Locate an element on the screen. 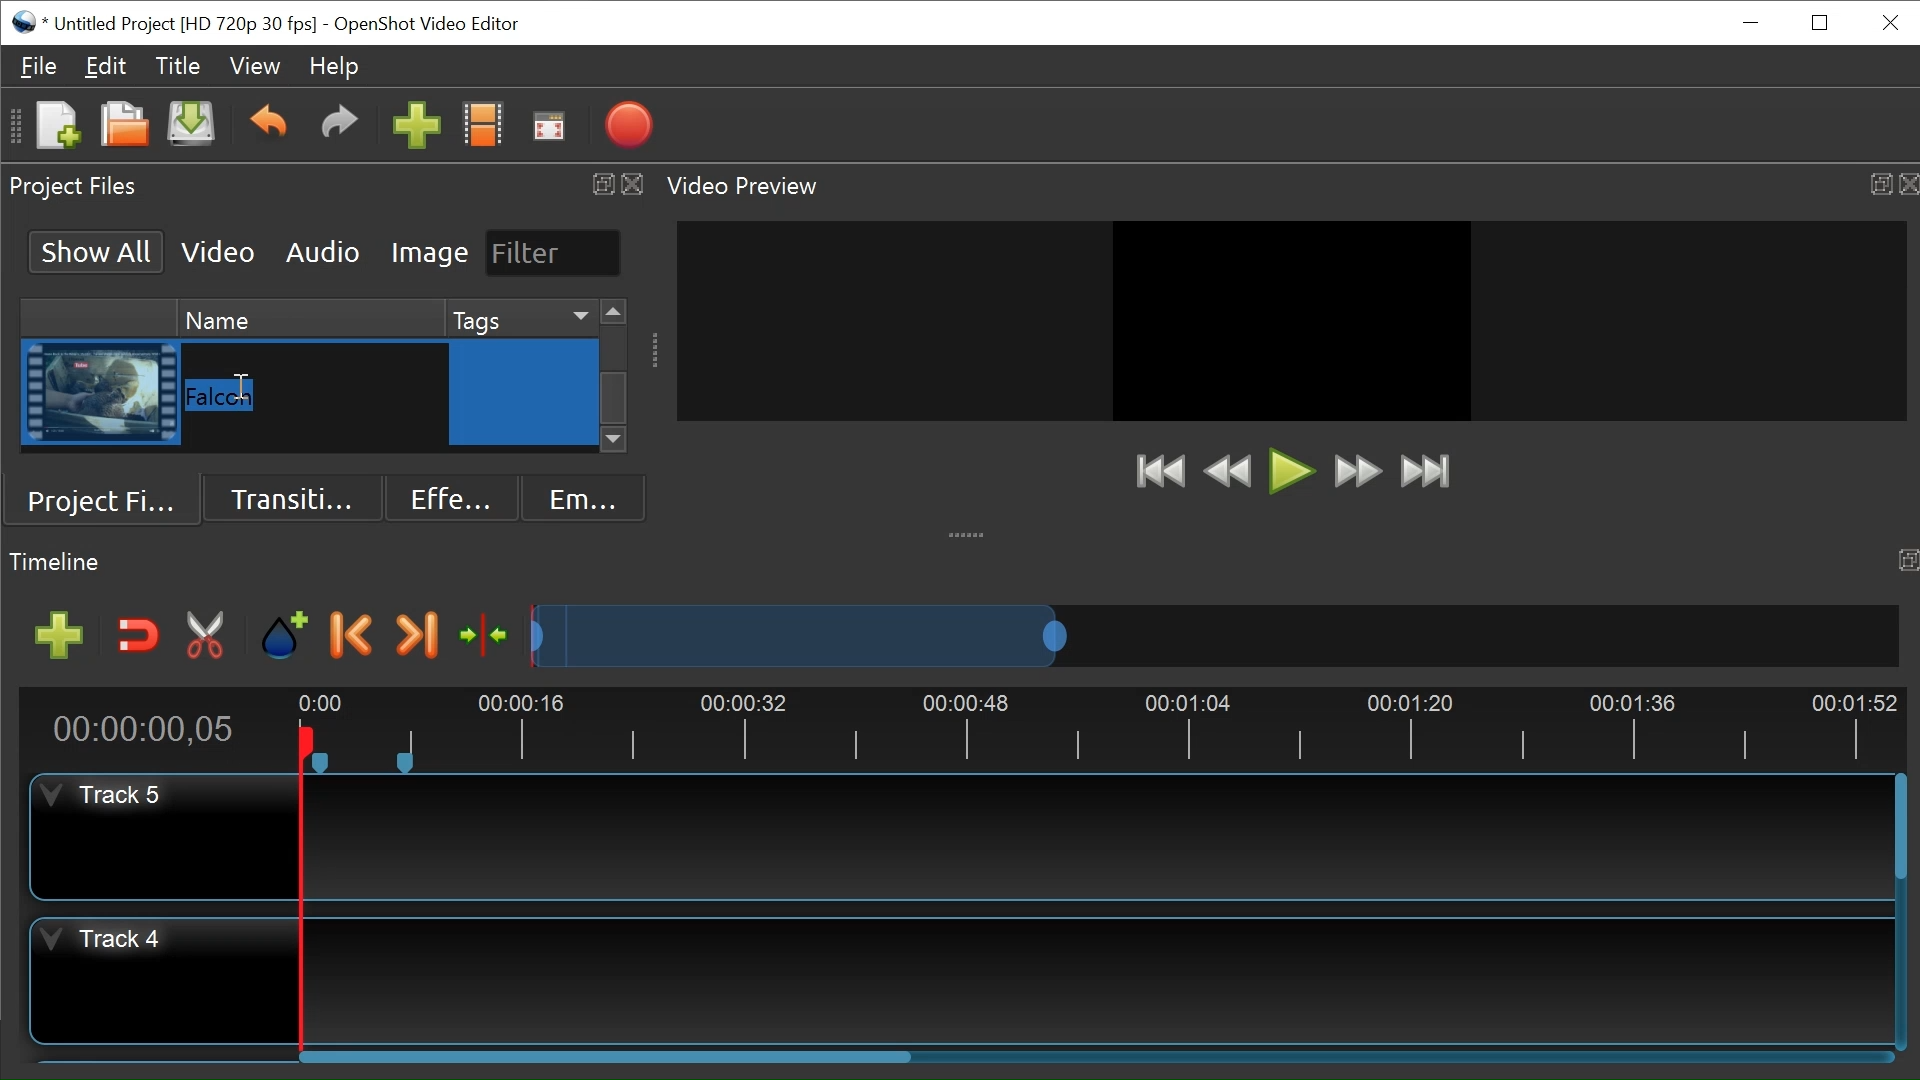 The height and width of the screenshot is (1080, 1920). Zoom Slider is located at coordinates (1207, 633).